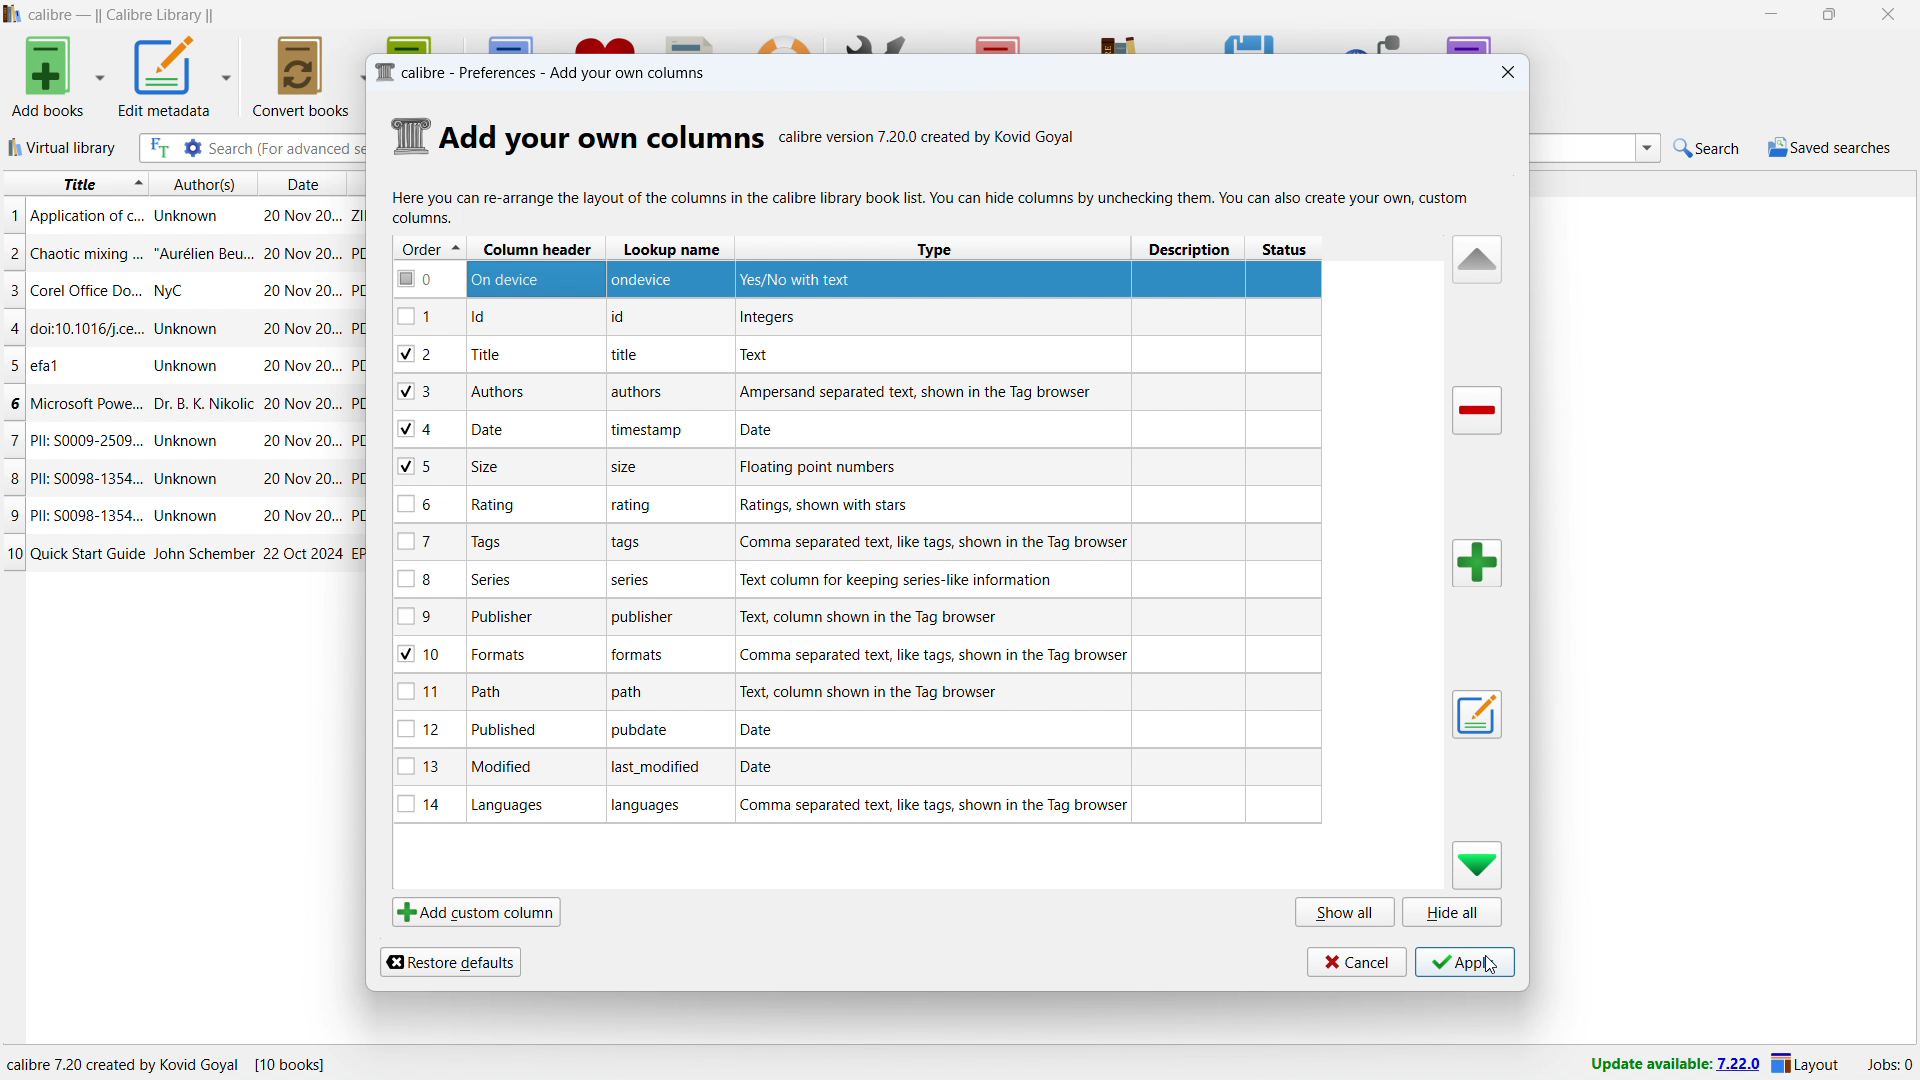 This screenshot has width=1920, height=1080. Describe the element at coordinates (12, 216) in the screenshot. I see `1` at that location.